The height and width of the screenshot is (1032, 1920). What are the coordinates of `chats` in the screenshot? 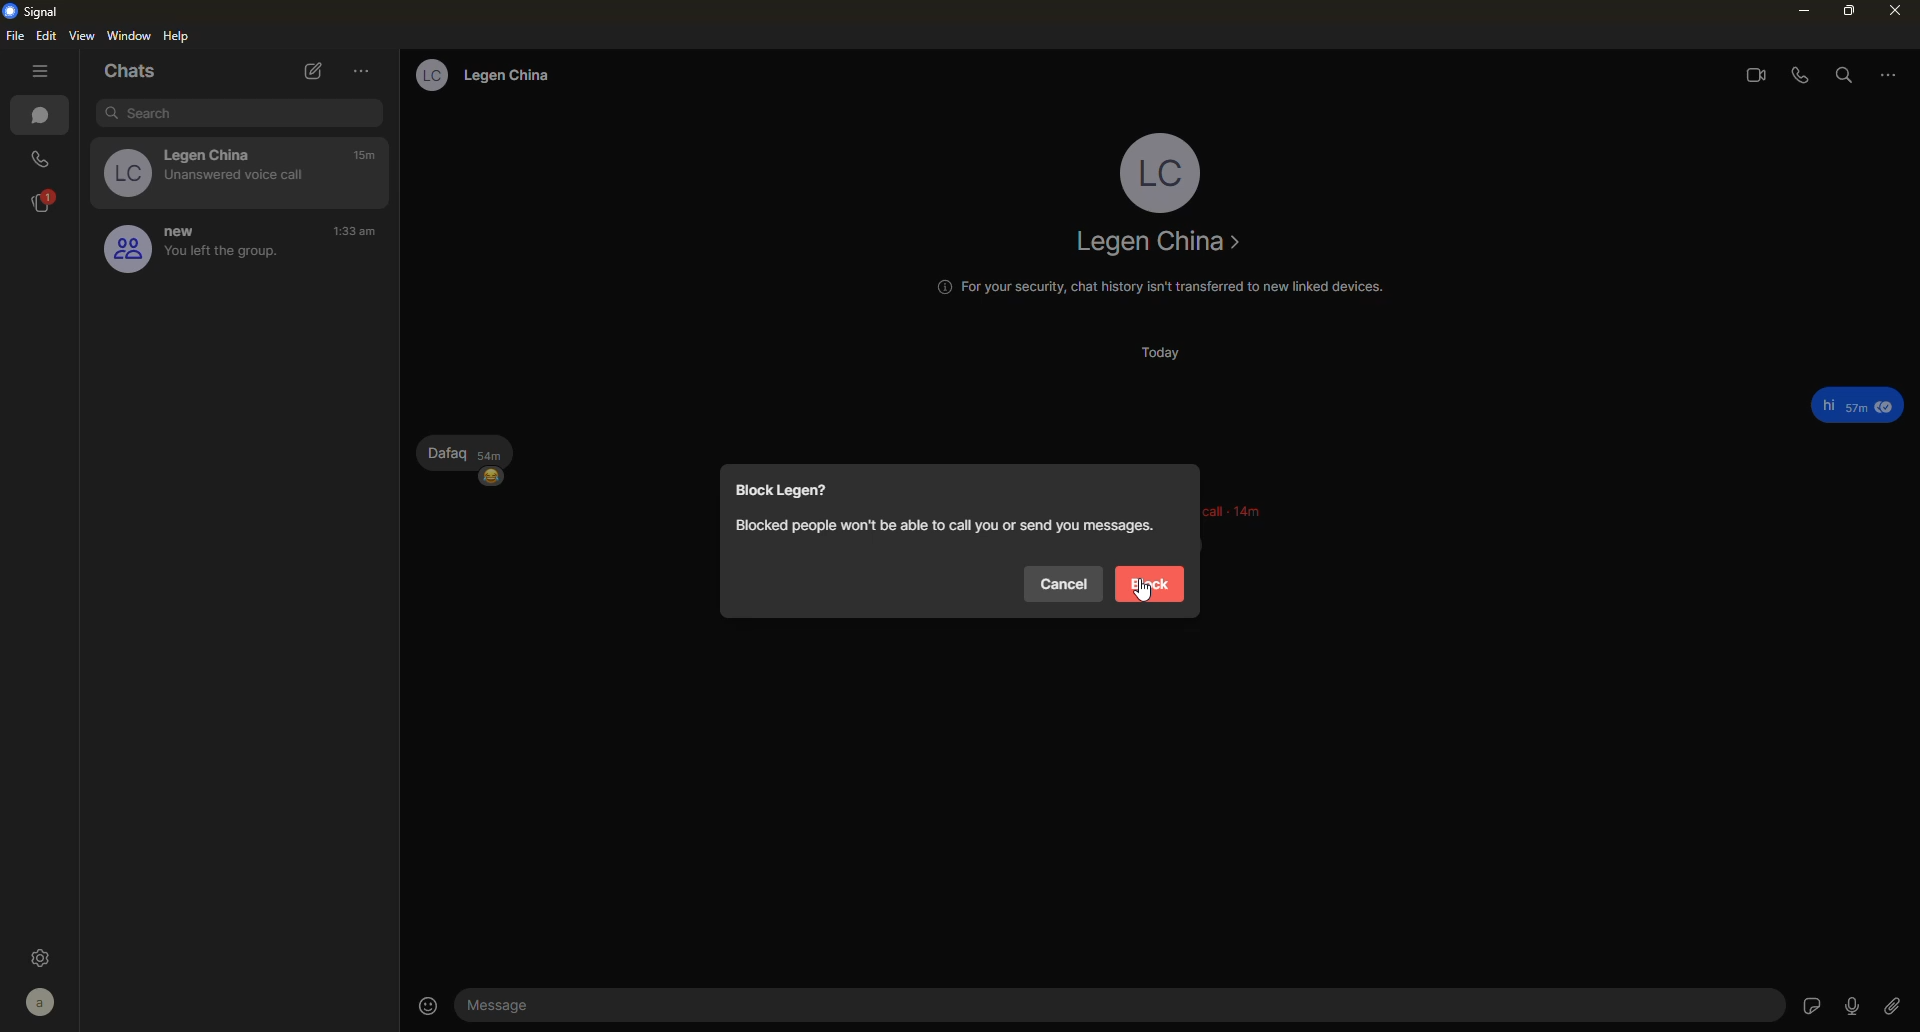 It's located at (135, 70).